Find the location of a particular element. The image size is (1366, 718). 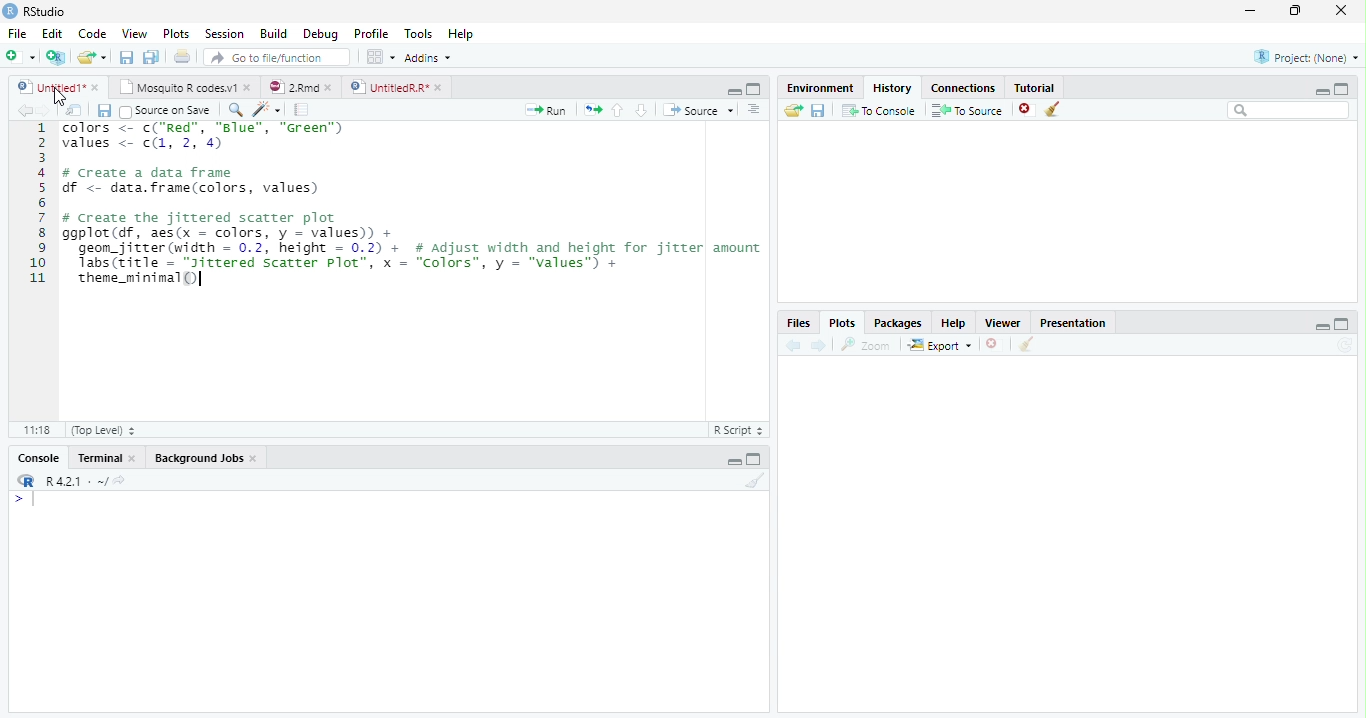

Remove current plot is located at coordinates (994, 345).